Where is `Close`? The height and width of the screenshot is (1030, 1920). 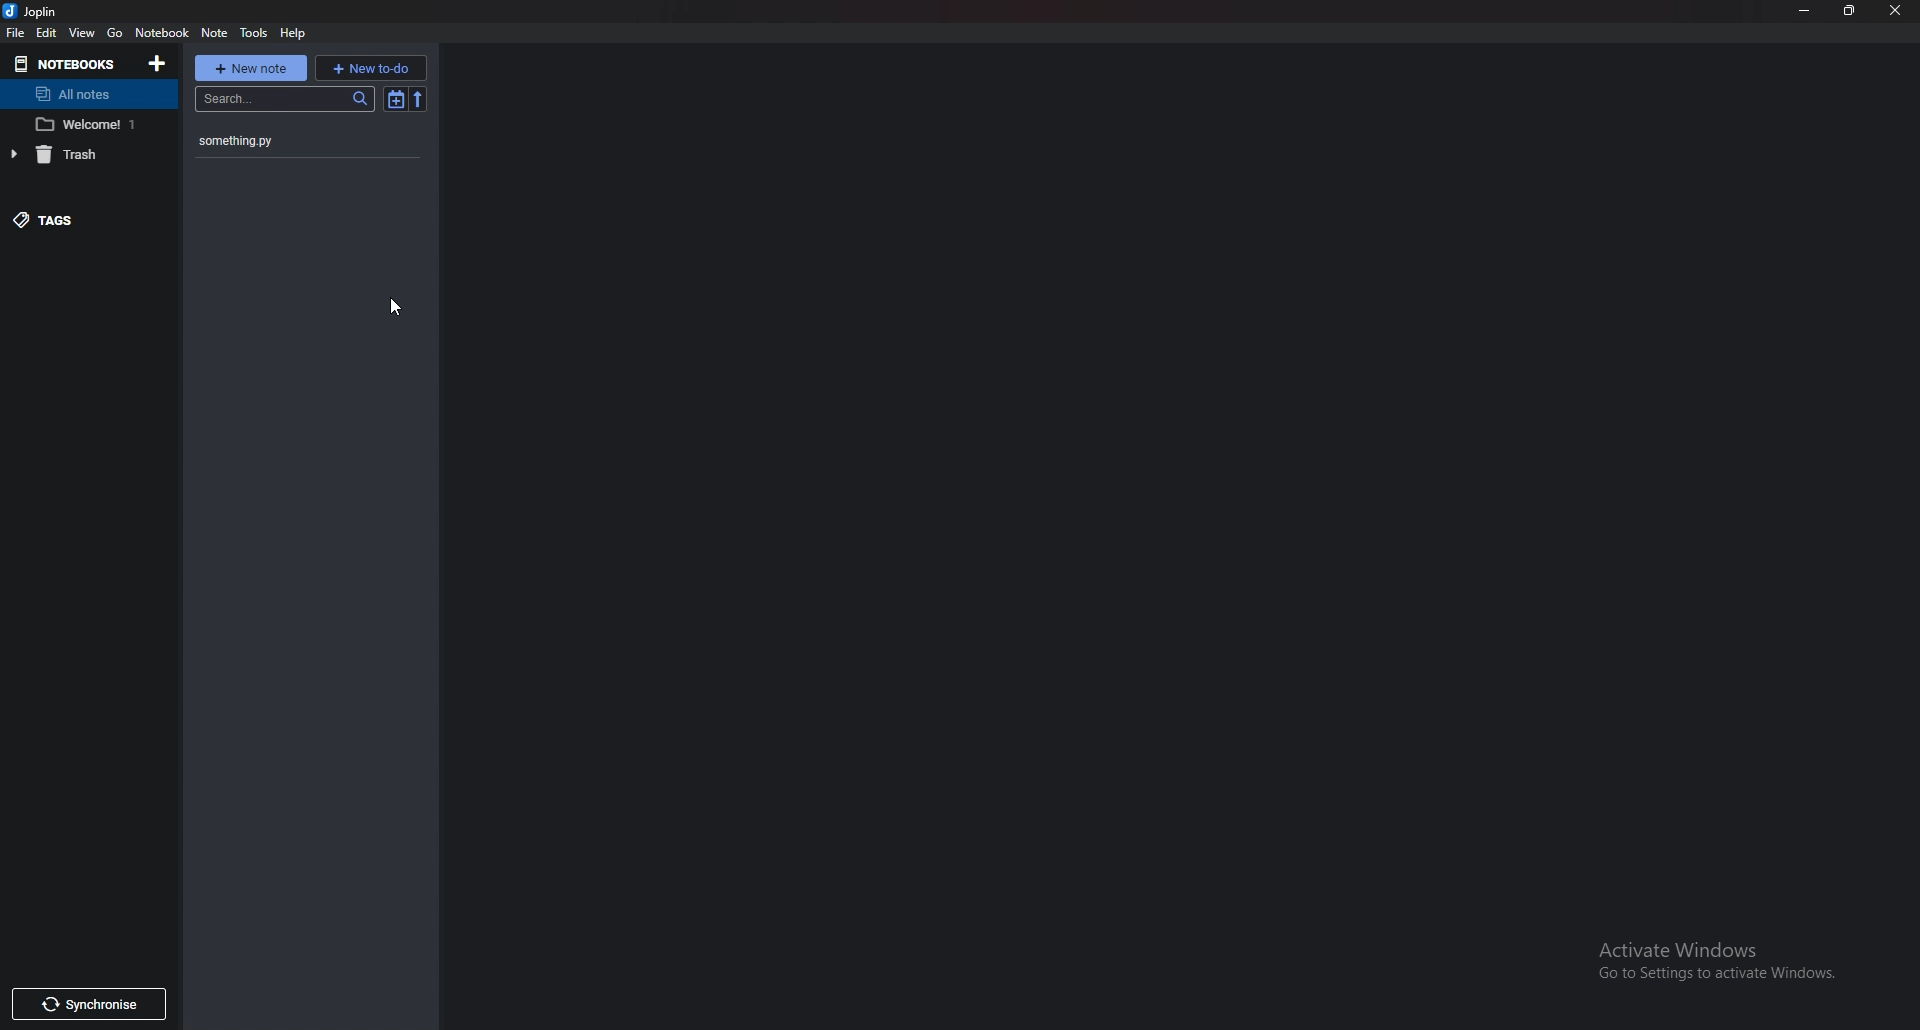 Close is located at coordinates (1890, 11).